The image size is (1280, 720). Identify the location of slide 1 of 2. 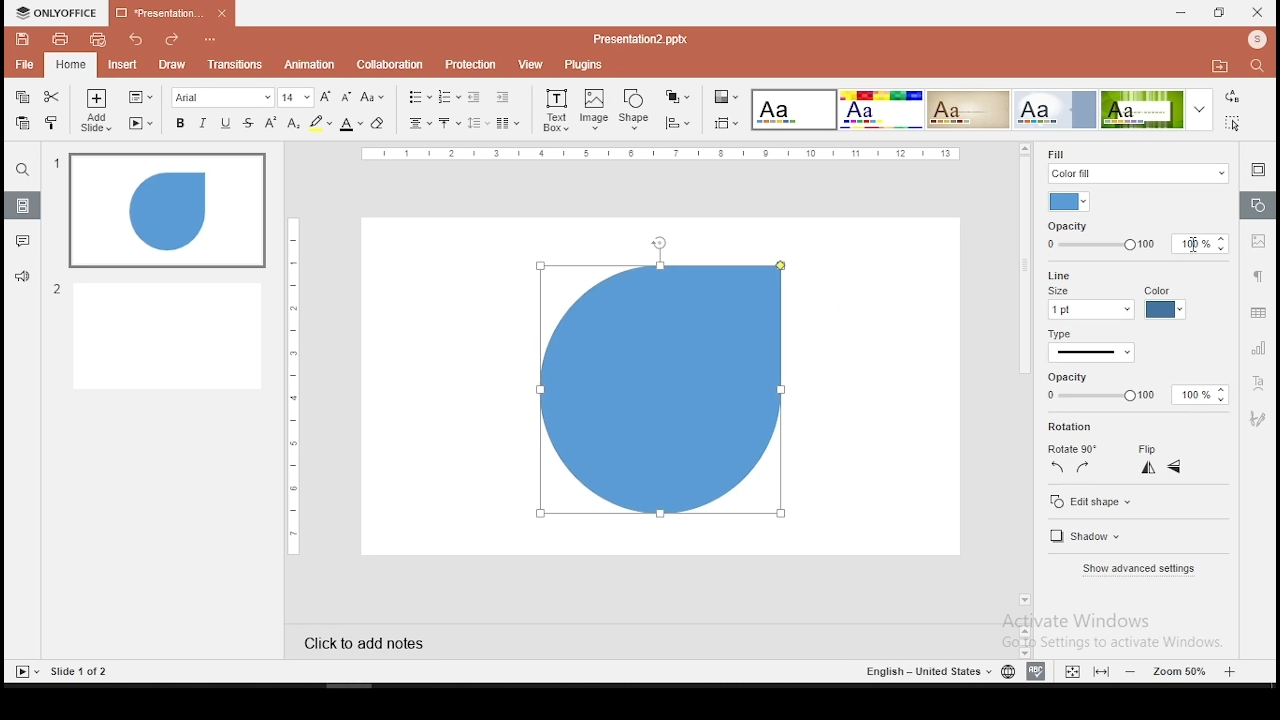
(82, 672).